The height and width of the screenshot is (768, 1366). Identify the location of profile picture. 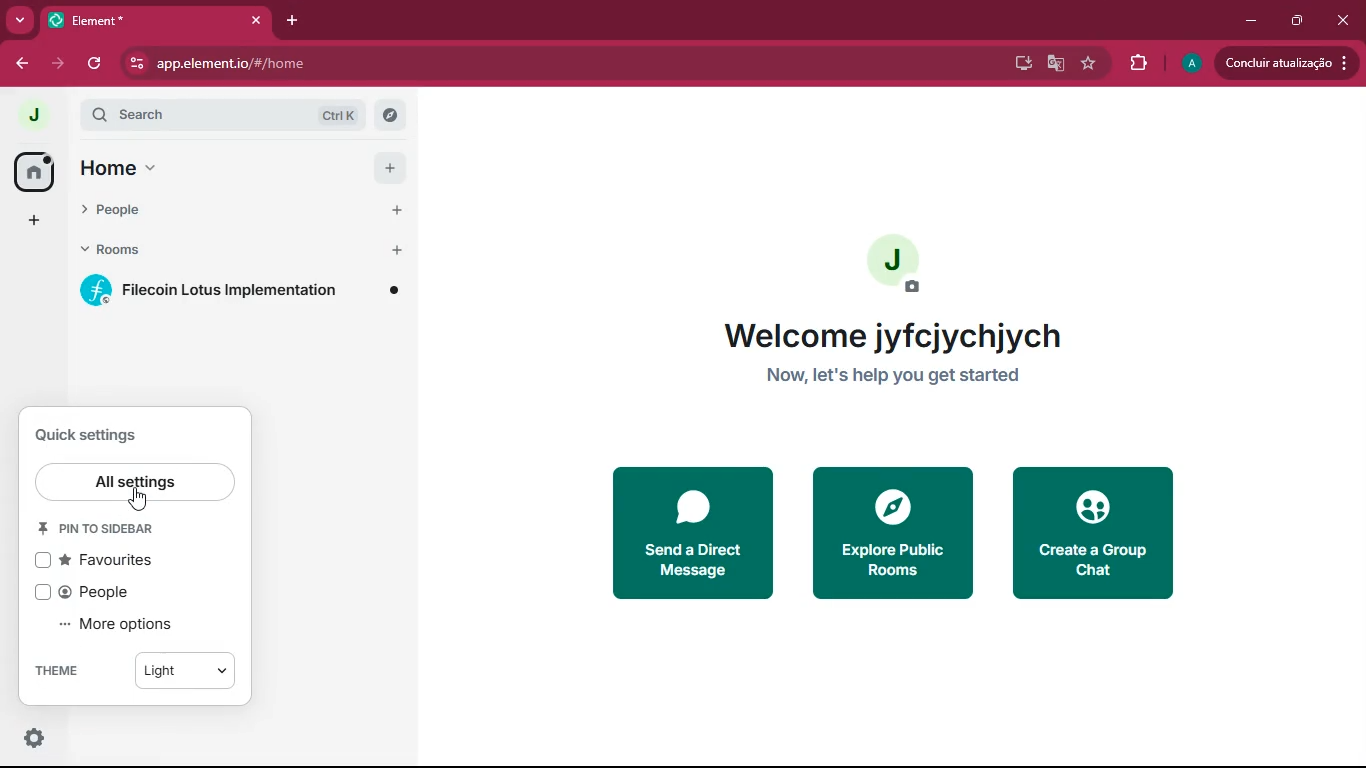
(32, 115).